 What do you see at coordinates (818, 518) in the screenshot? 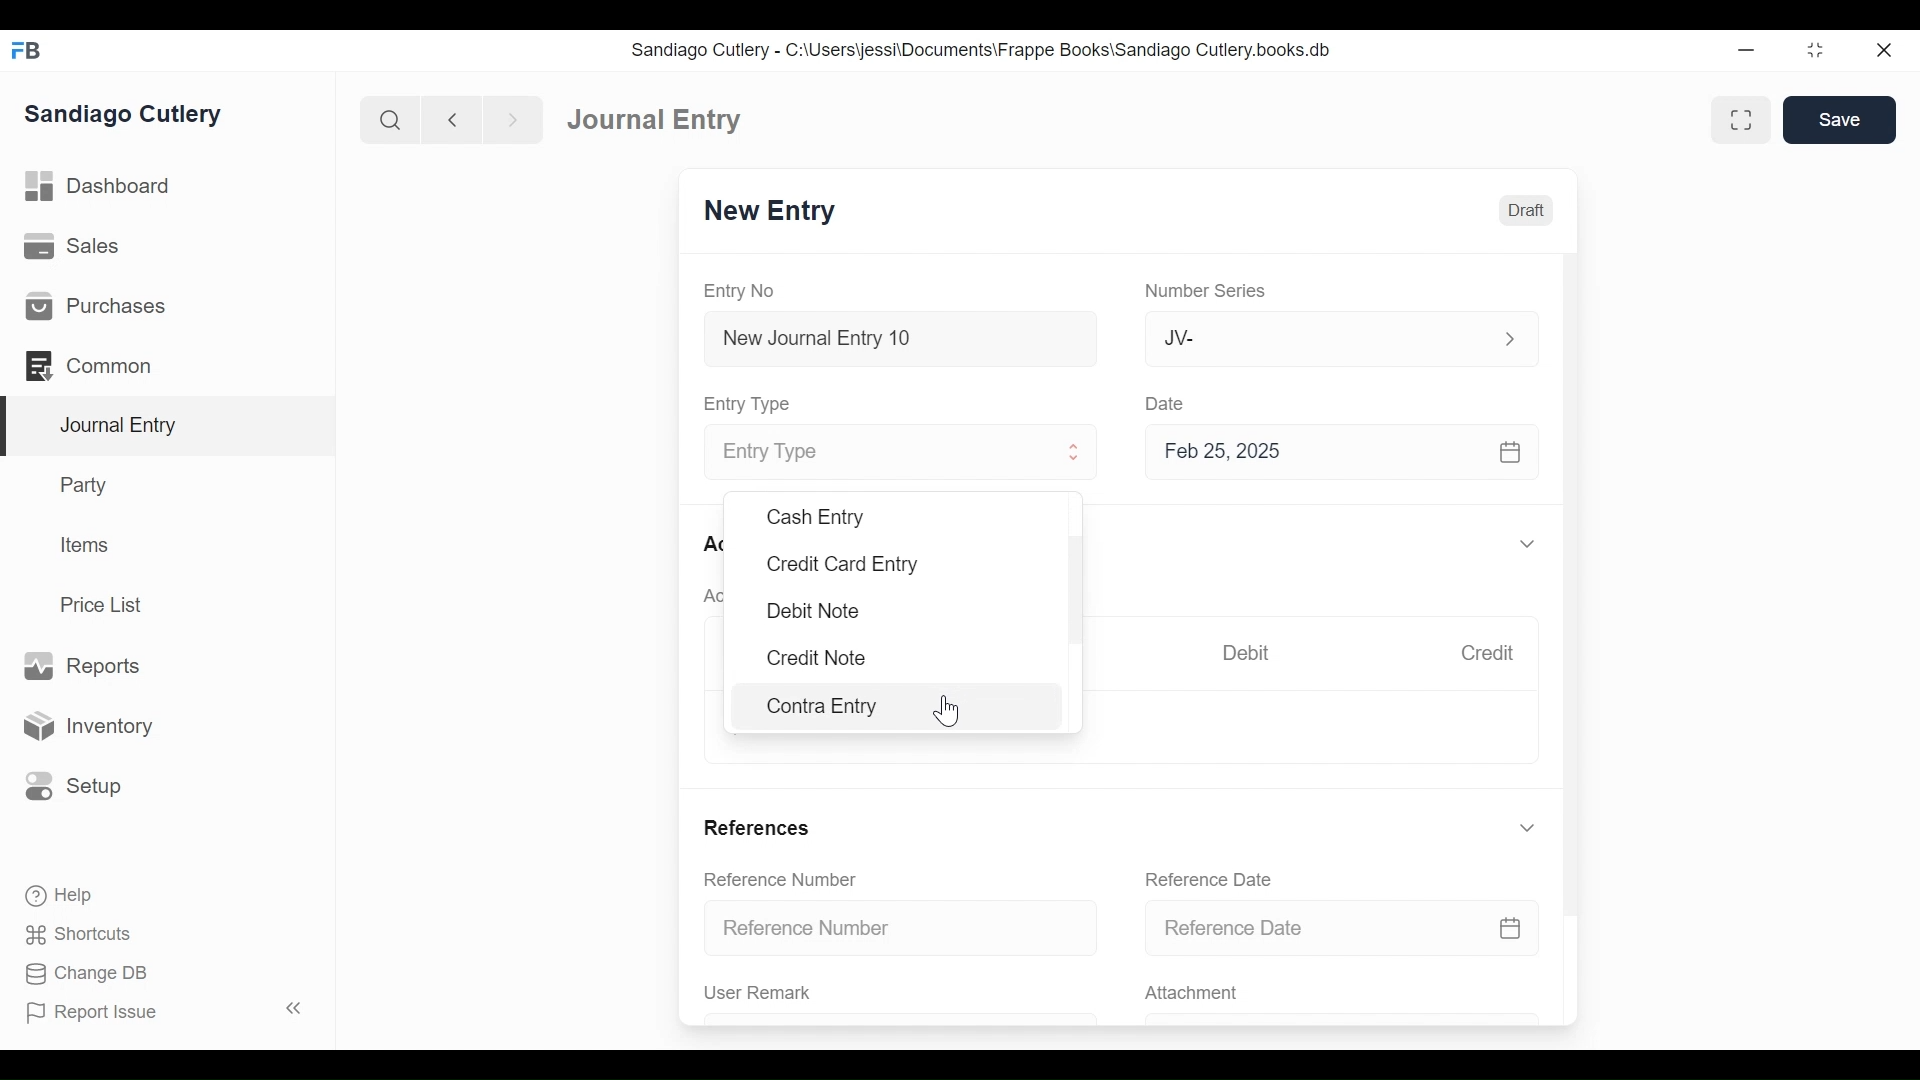
I see `Cash Entry` at bounding box center [818, 518].